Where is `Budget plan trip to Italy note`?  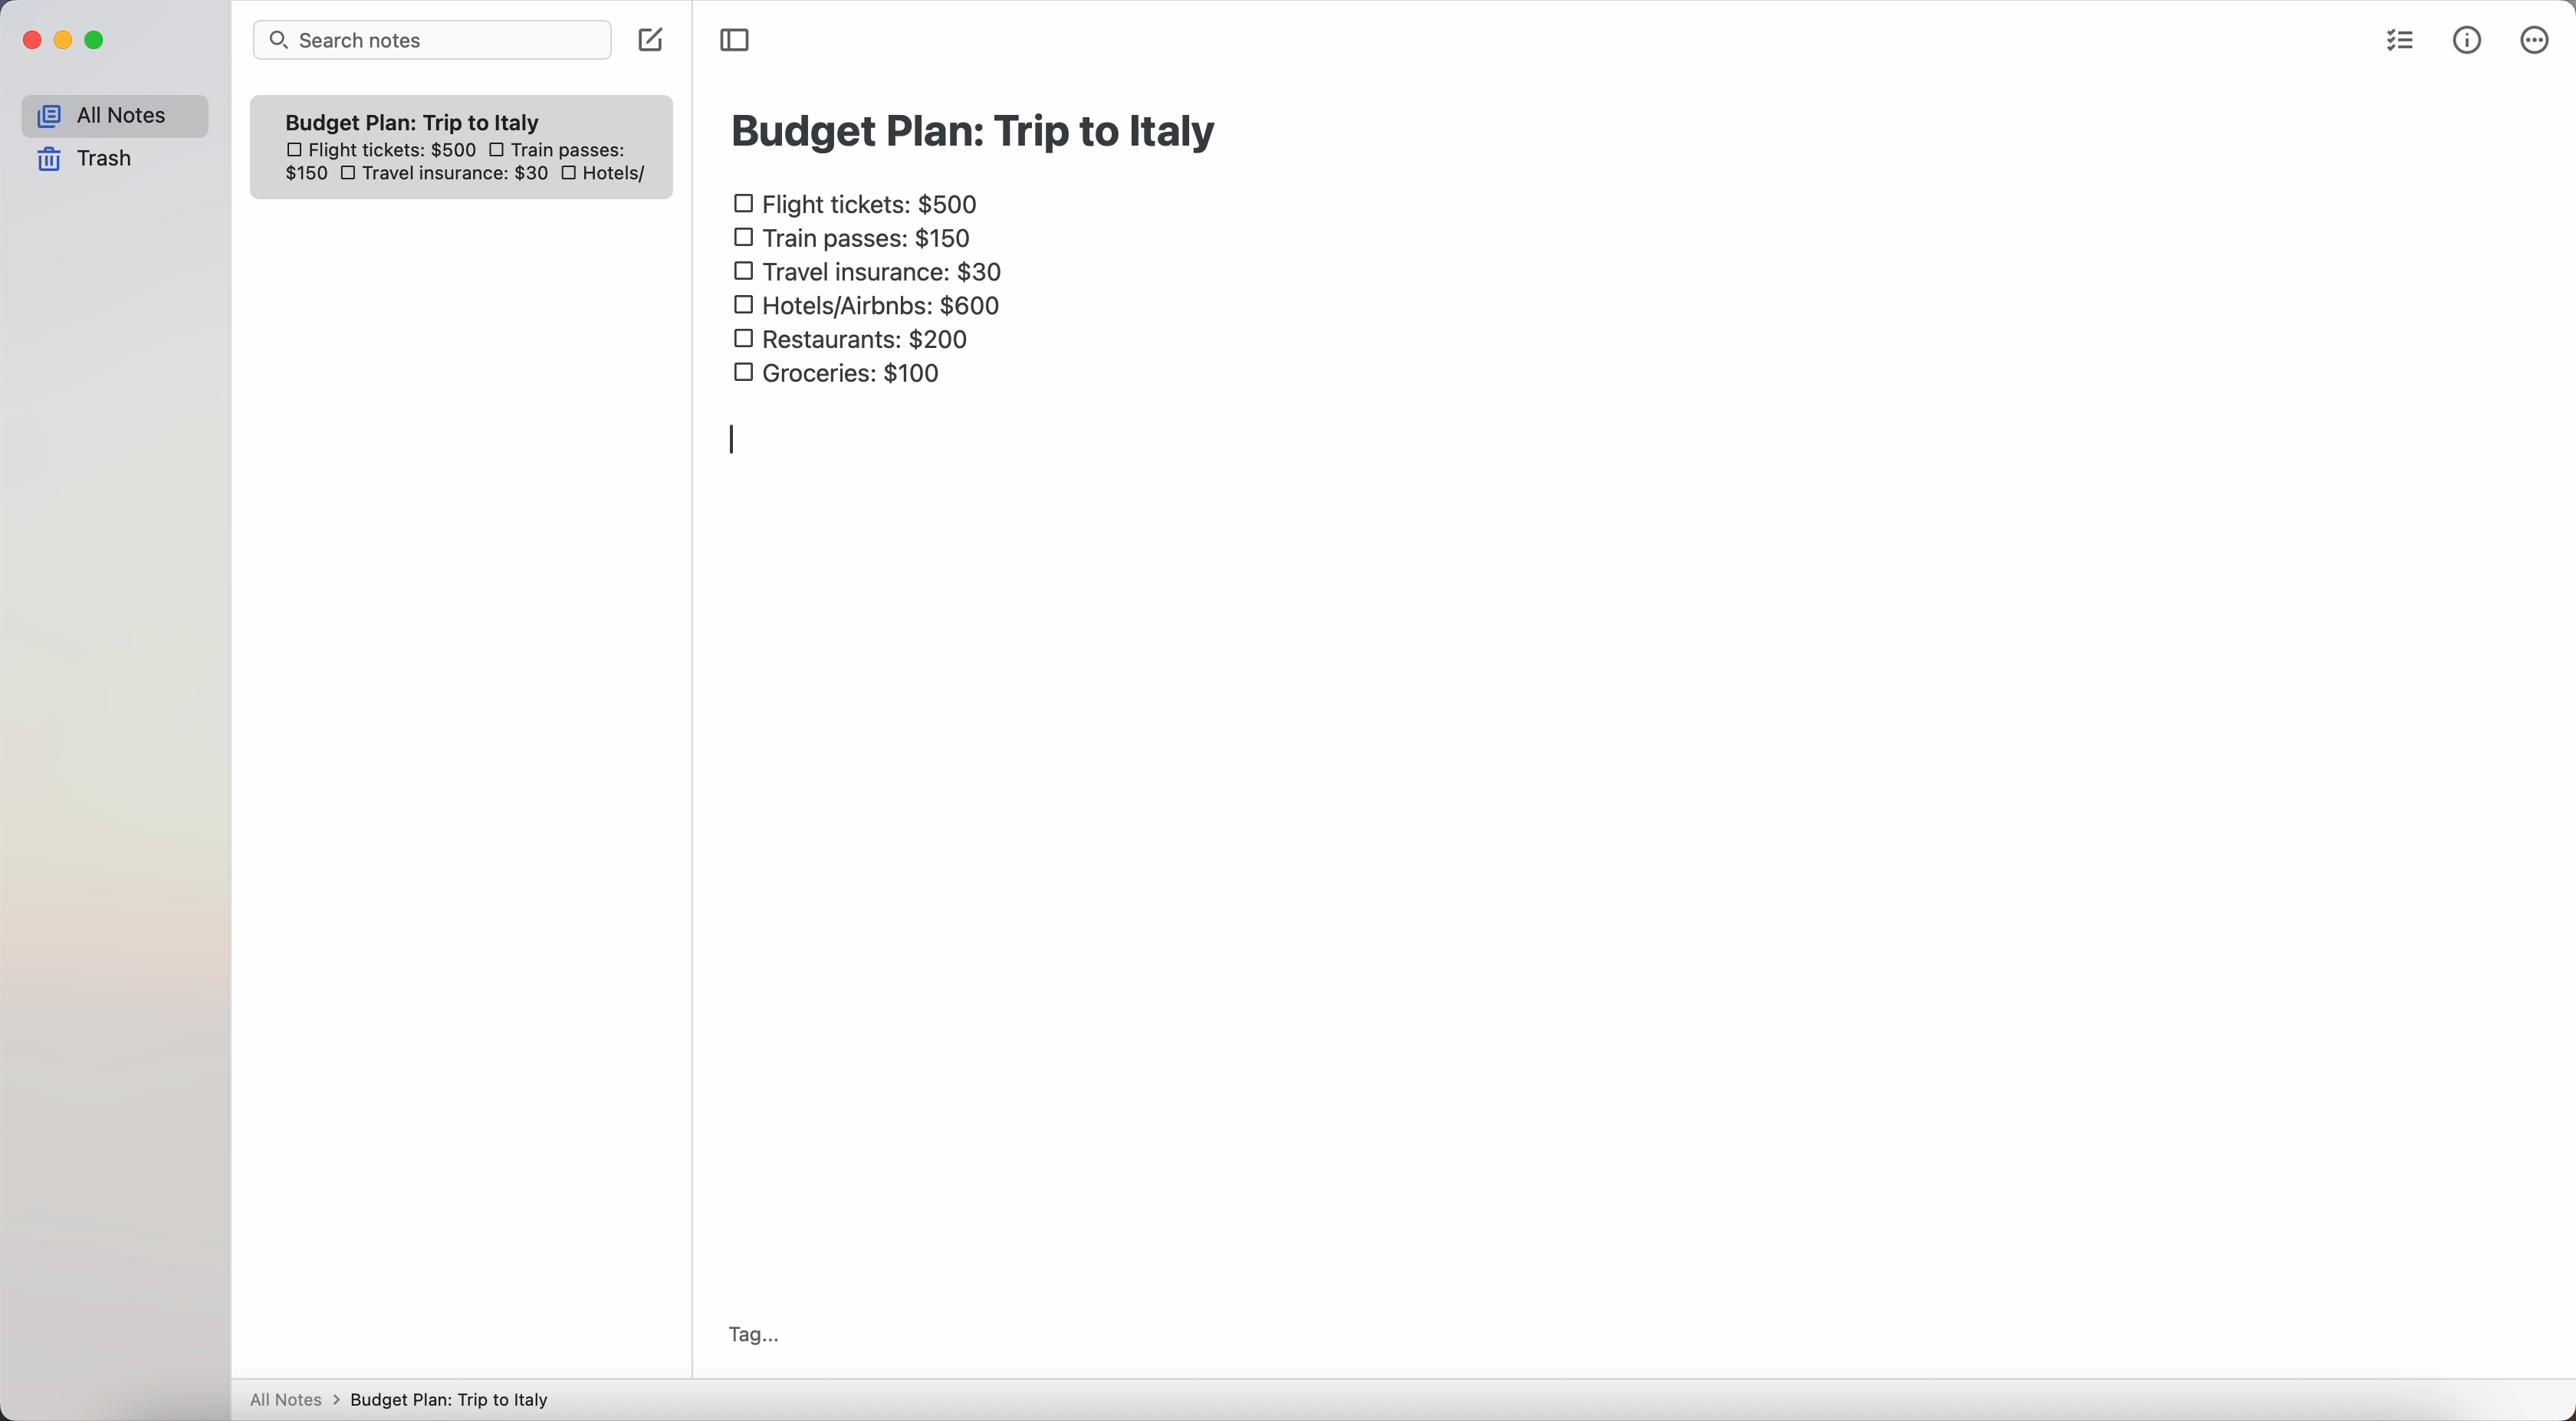 Budget plan trip to Italy note is located at coordinates (416, 121).